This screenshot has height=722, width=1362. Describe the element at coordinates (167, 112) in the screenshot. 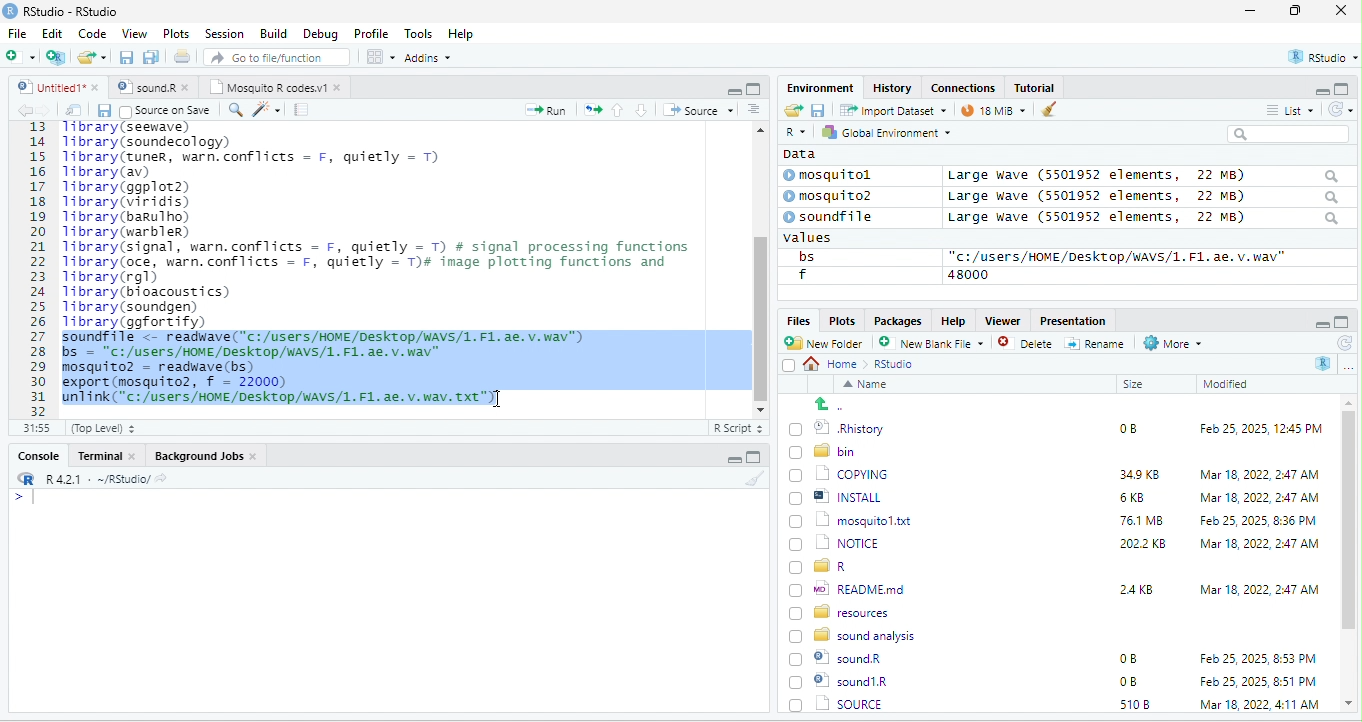

I see `source on Save` at that location.